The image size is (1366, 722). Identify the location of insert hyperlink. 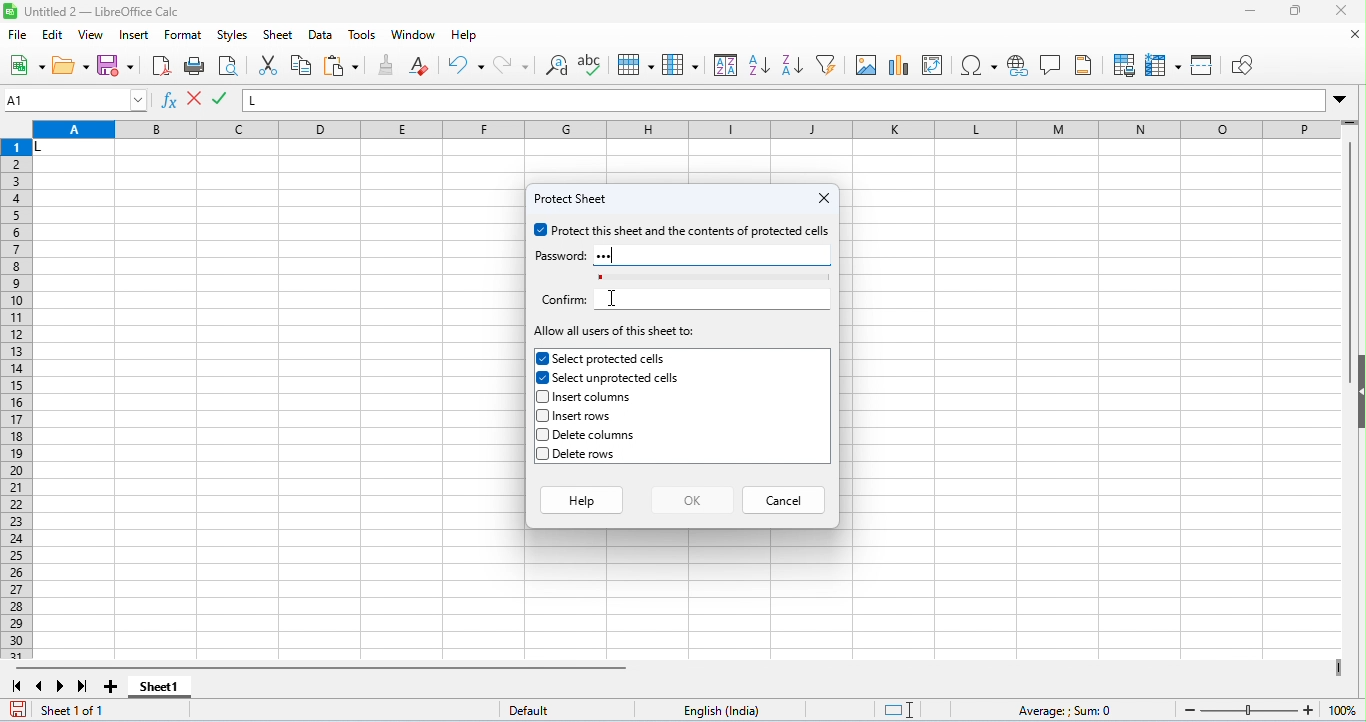
(1019, 66).